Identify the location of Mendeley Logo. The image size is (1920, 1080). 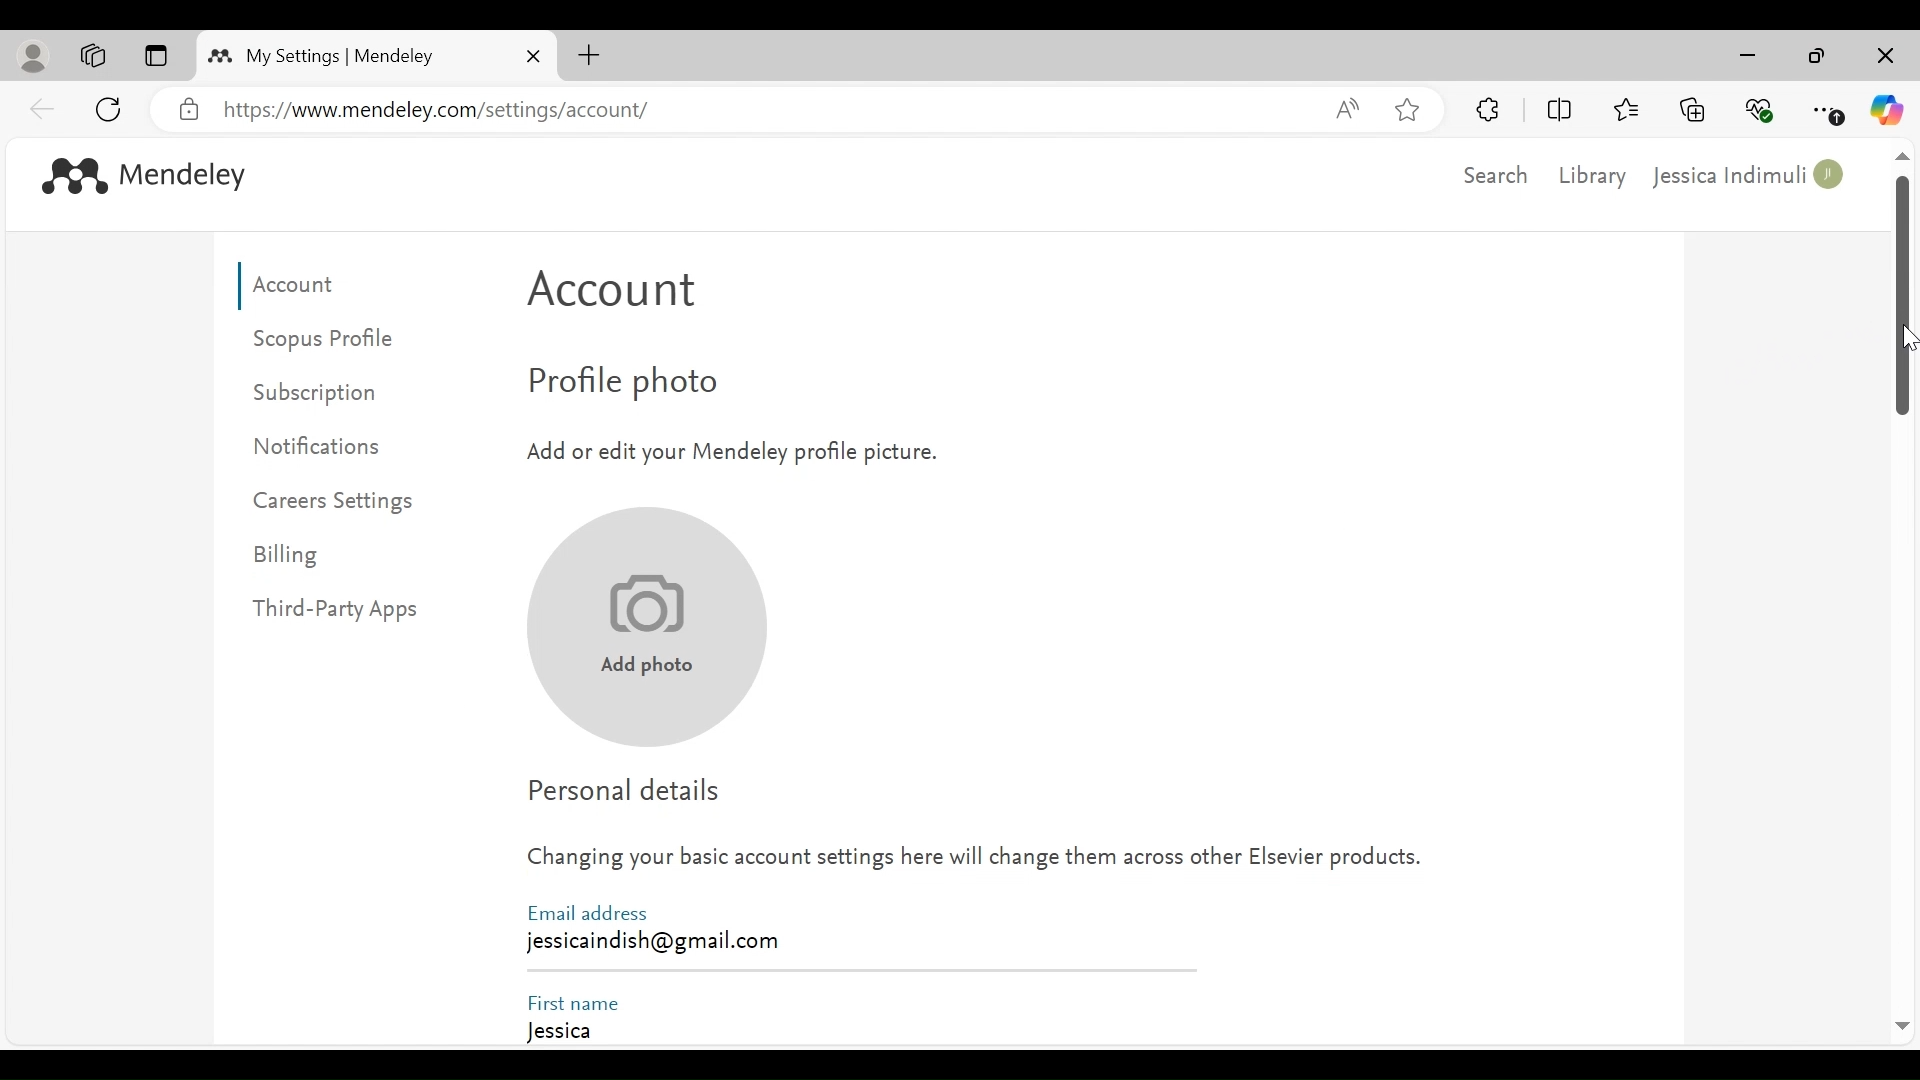
(69, 174).